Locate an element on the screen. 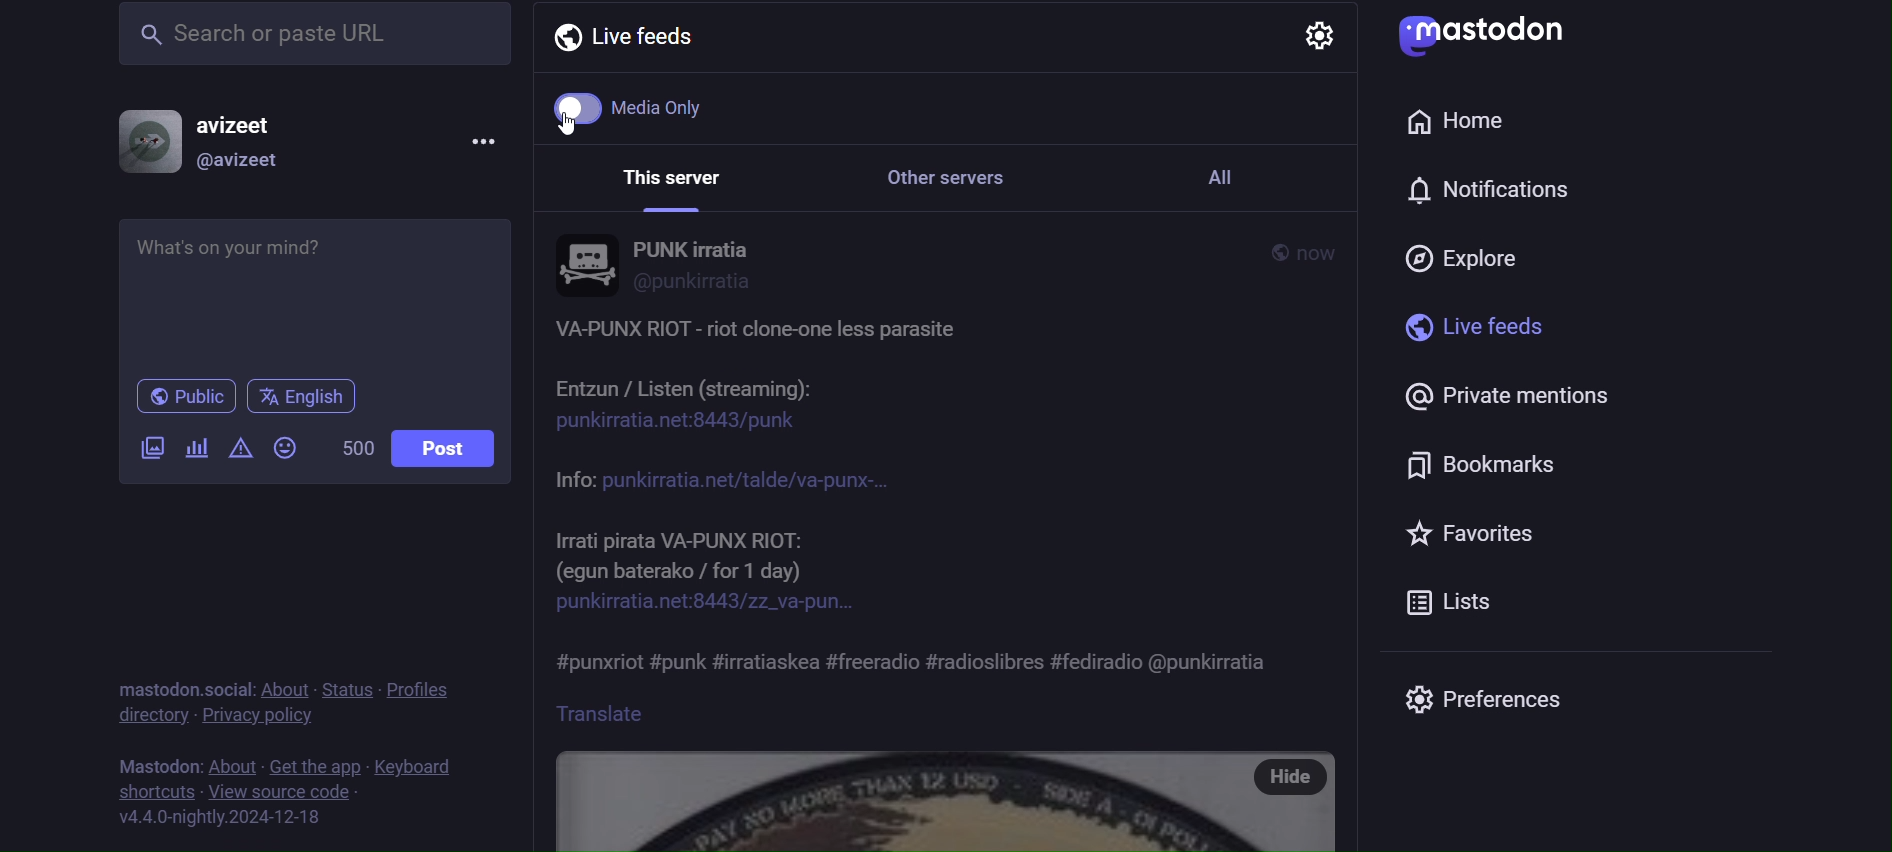 This screenshot has width=1892, height=852. @avizeet is located at coordinates (245, 162).